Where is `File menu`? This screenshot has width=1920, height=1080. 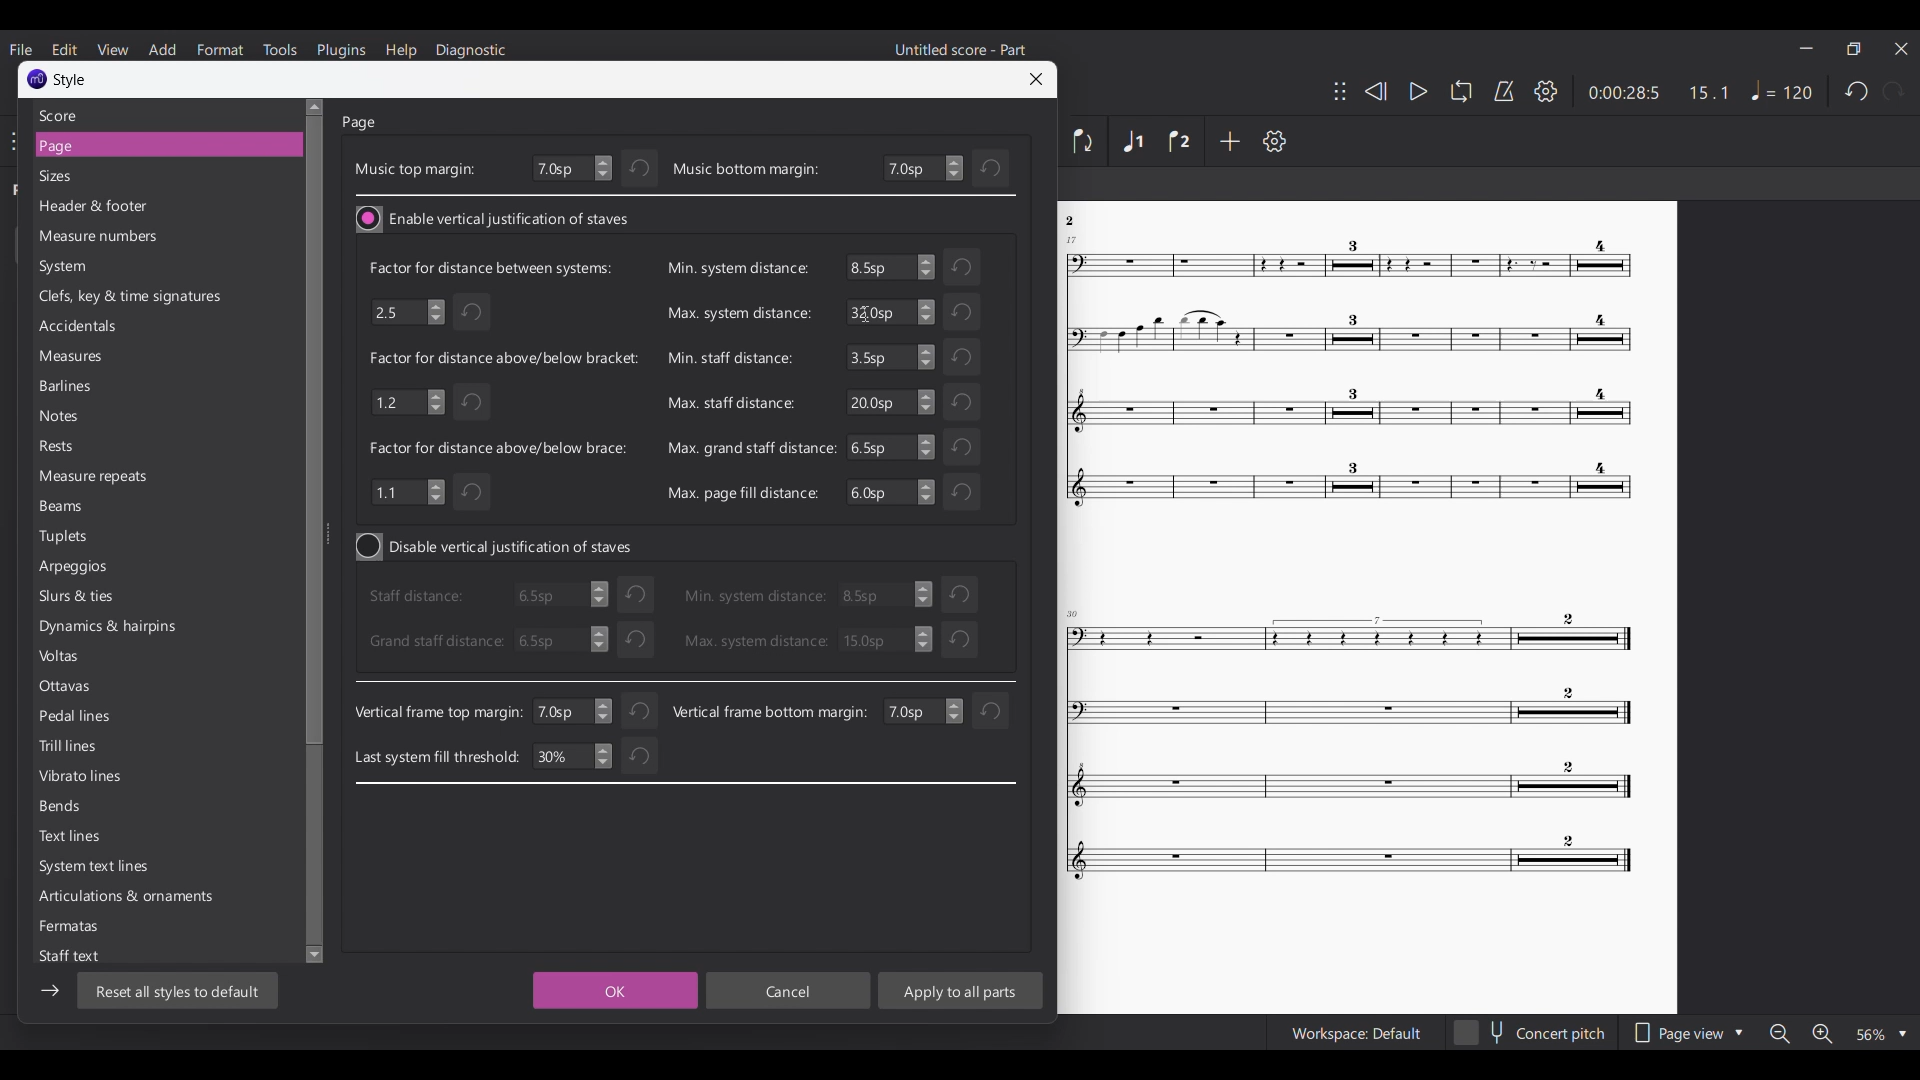
File menu is located at coordinates (20, 49).